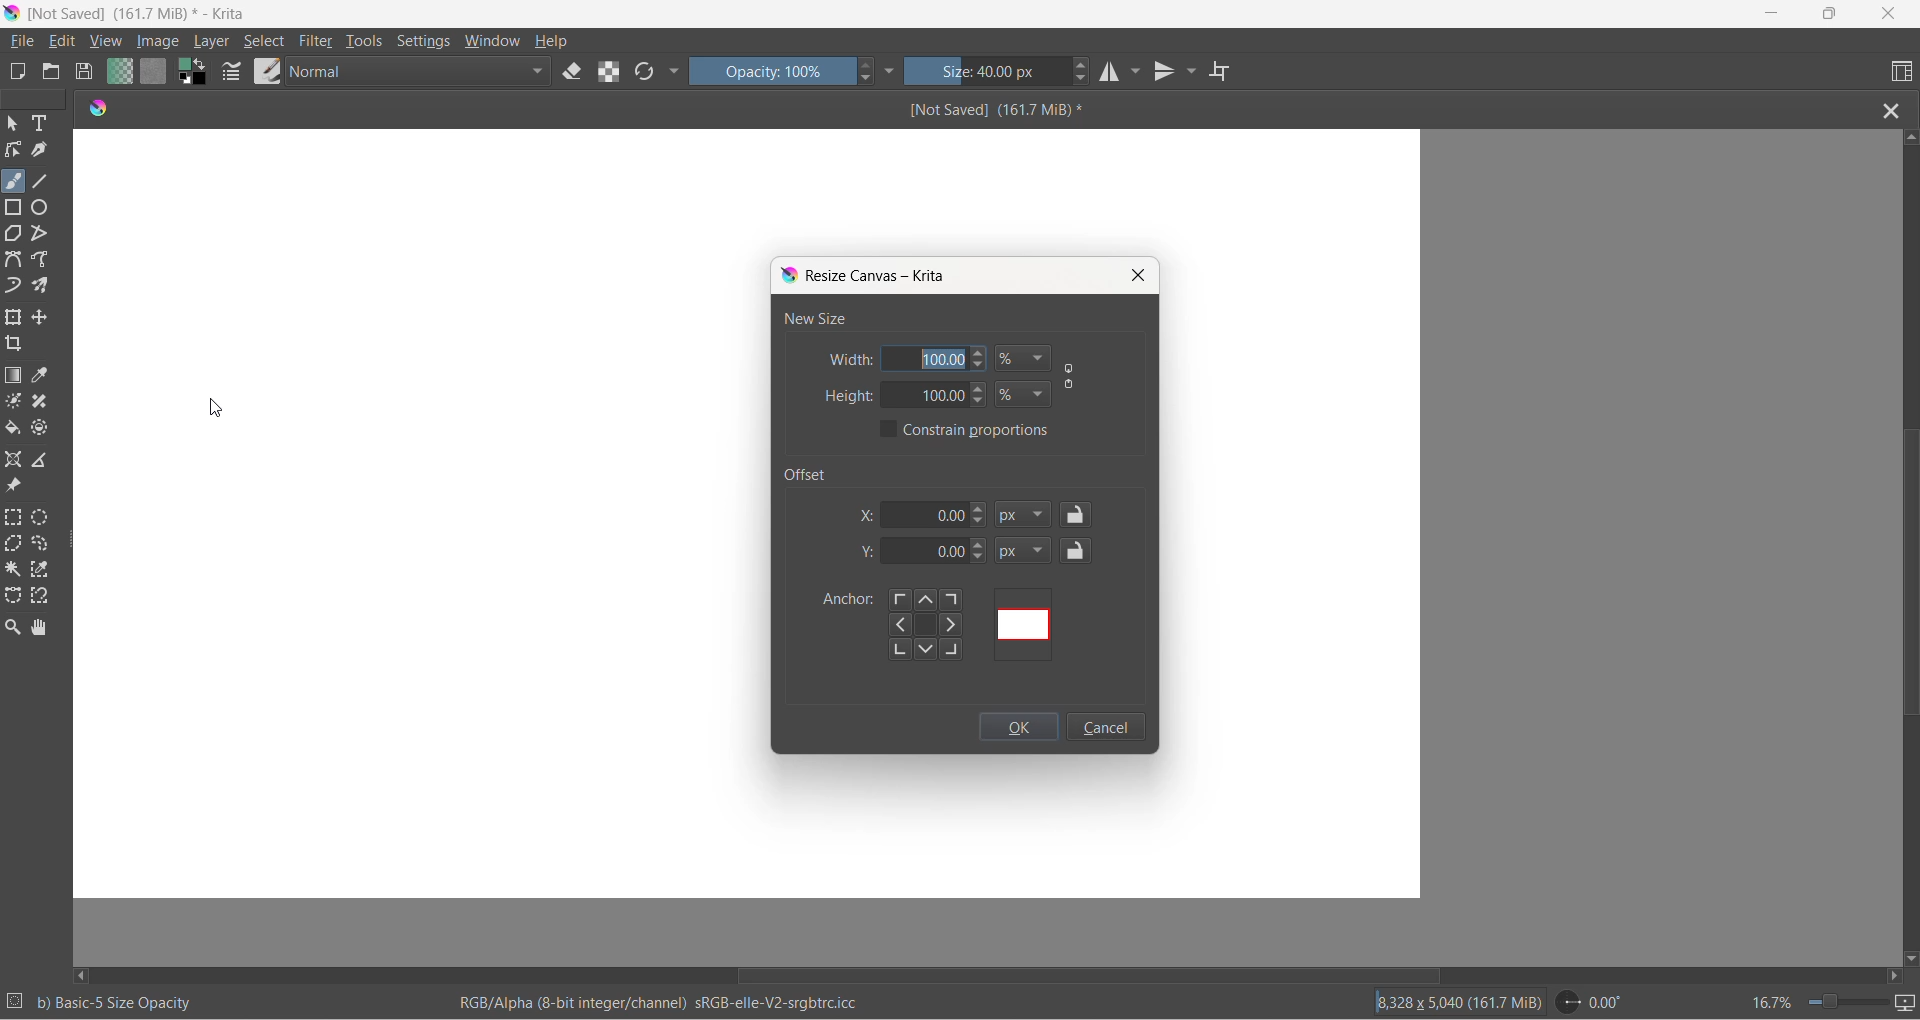 Image resolution: width=1920 pixels, height=1020 pixels. What do you see at coordinates (1909, 136) in the screenshot?
I see `scroll up button` at bounding box center [1909, 136].